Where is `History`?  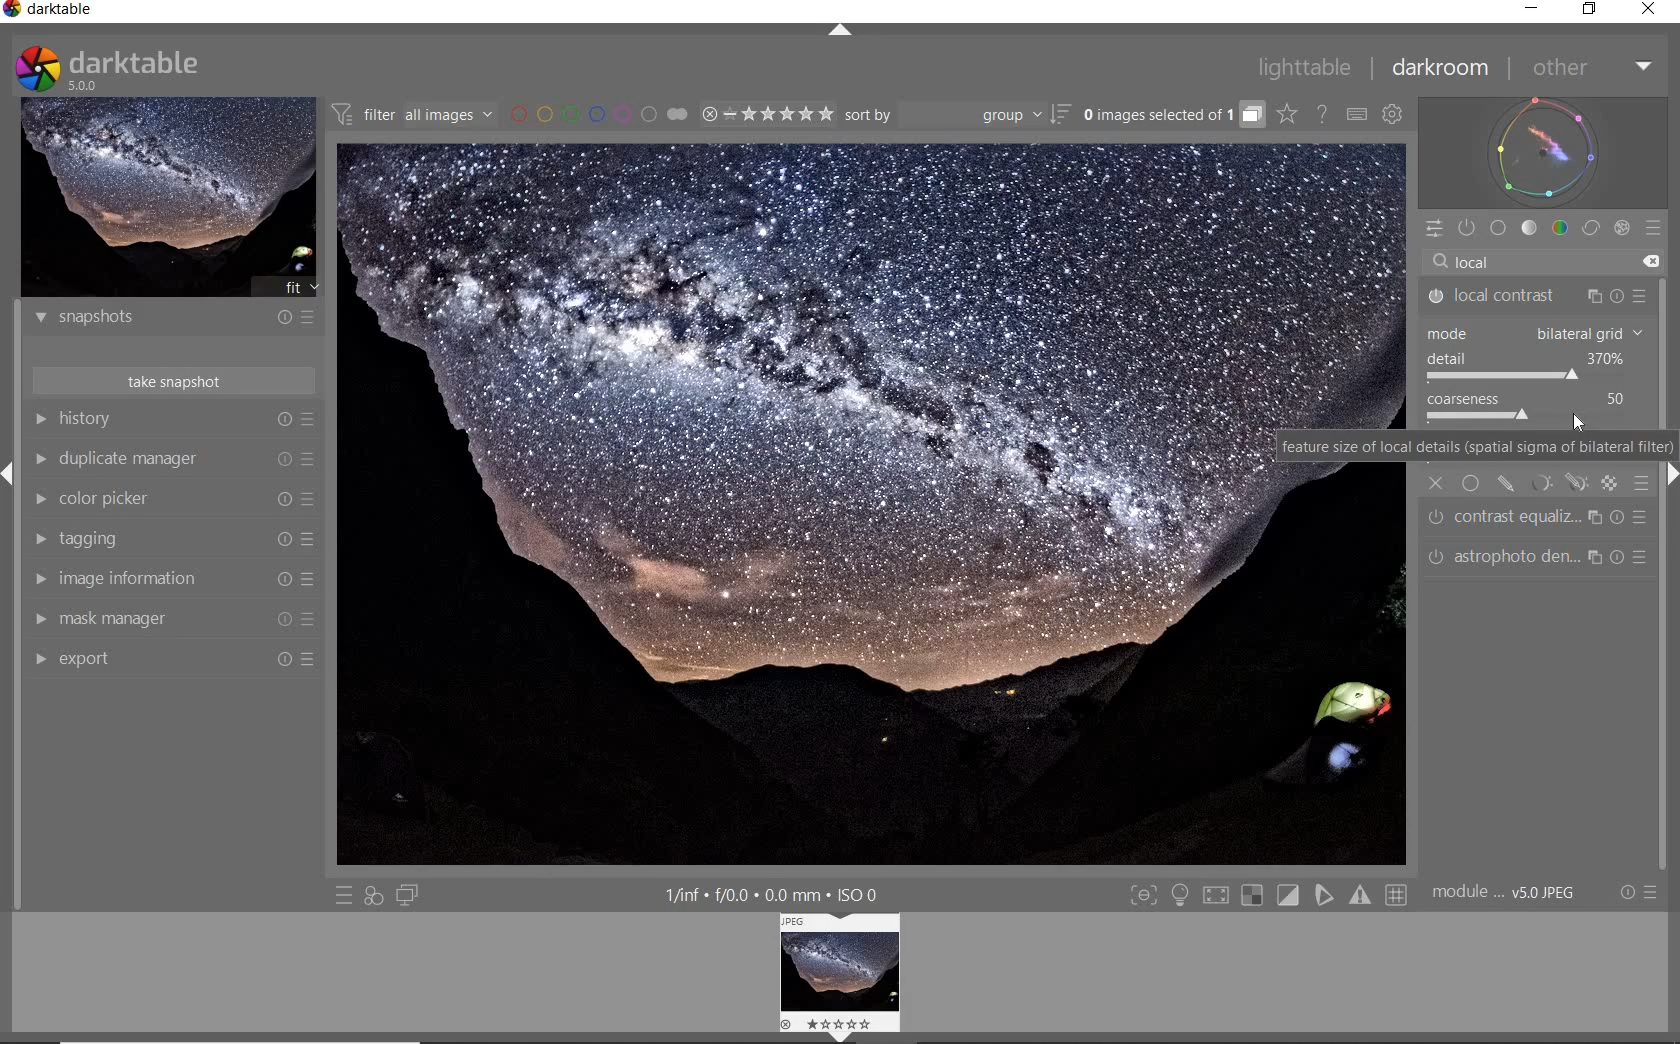
History is located at coordinates (103, 420).